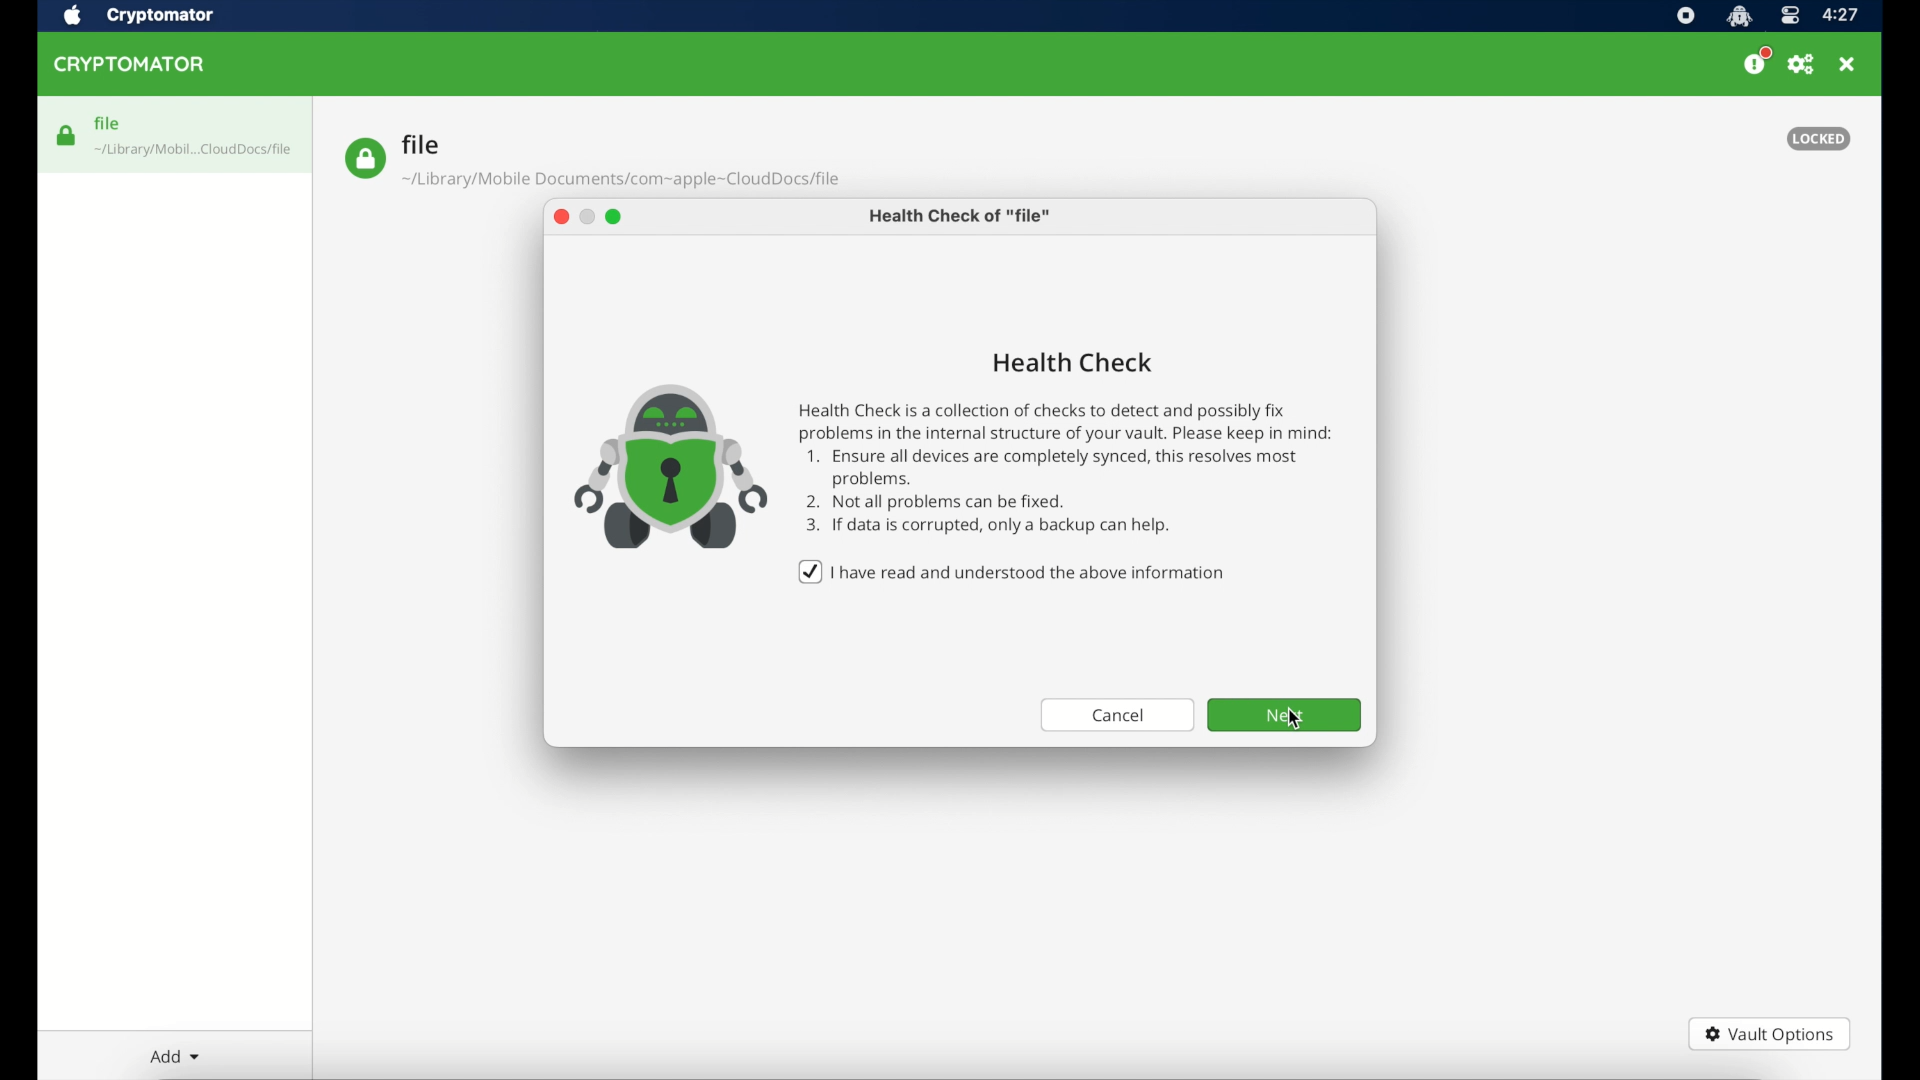  What do you see at coordinates (175, 134) in the screenshot?
I see `file highlighted` at bounding box center [175, 134].